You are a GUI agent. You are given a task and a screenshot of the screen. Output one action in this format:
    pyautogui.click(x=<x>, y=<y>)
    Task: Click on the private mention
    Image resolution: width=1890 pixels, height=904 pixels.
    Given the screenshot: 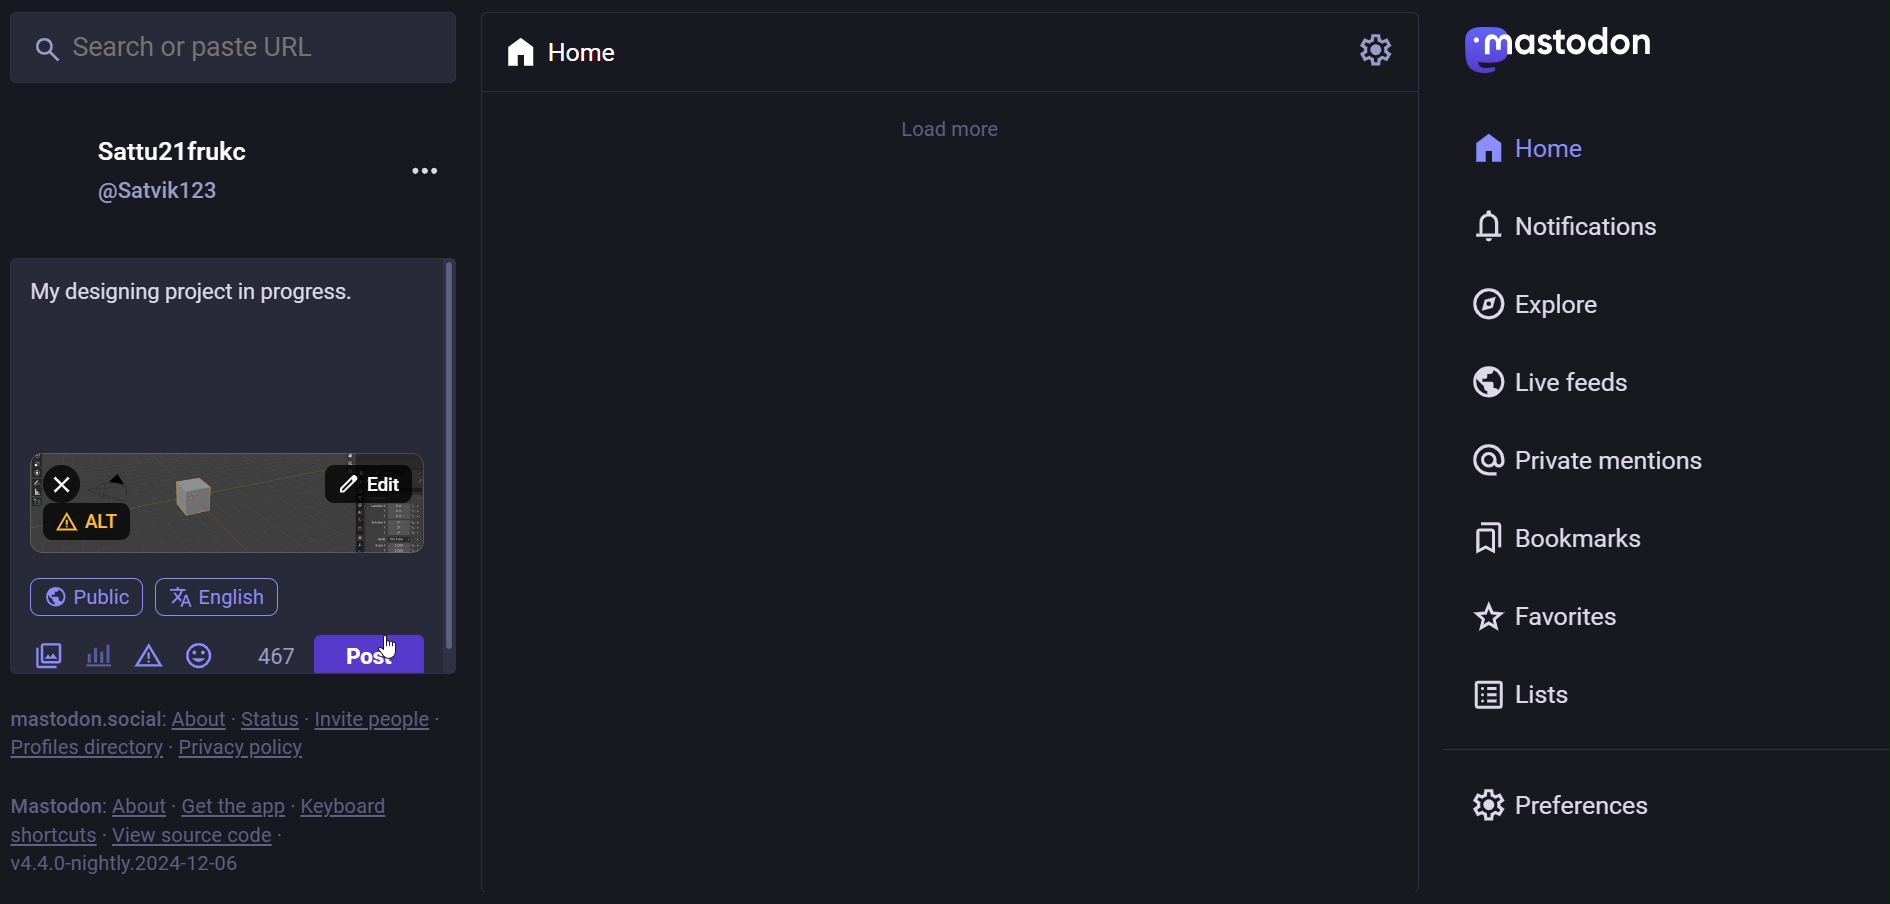 What is the action you would take?
    pyautogui.click(x=1590, y=462)
    